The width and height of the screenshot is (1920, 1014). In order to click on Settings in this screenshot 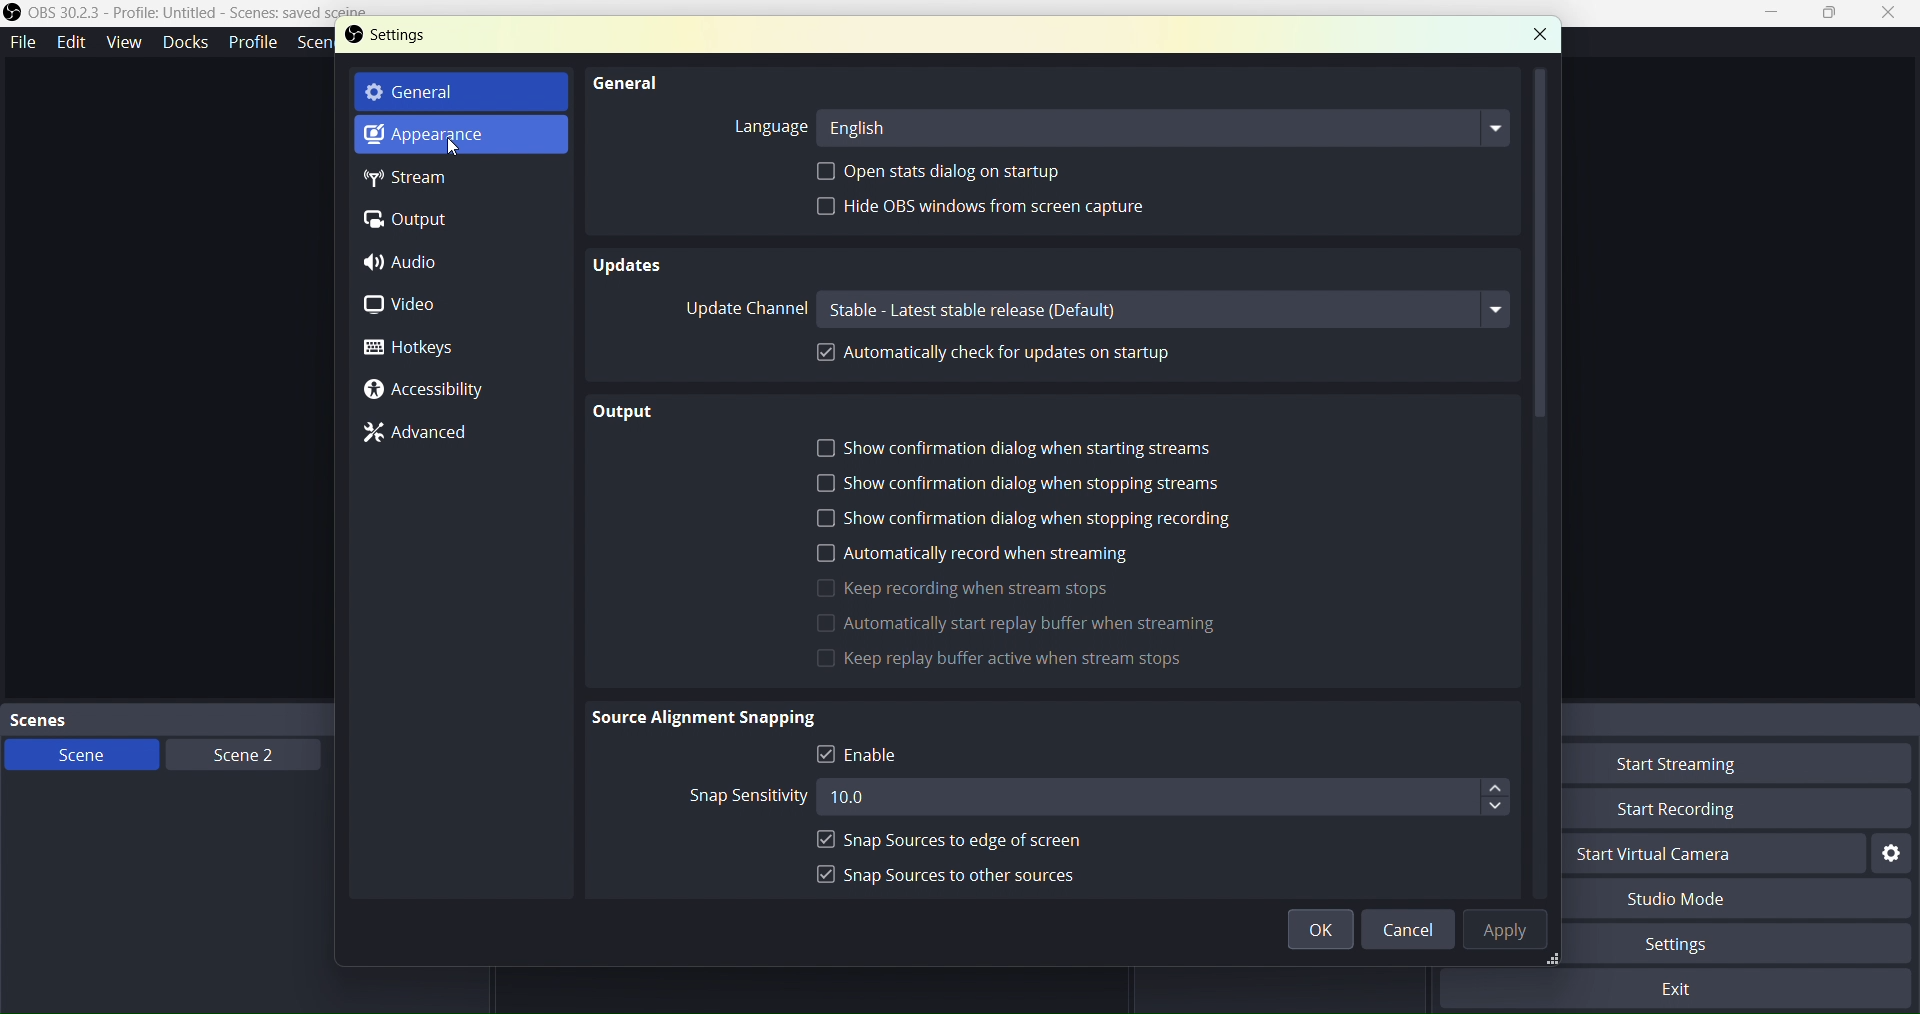, I will do `click(1893, 854)`.